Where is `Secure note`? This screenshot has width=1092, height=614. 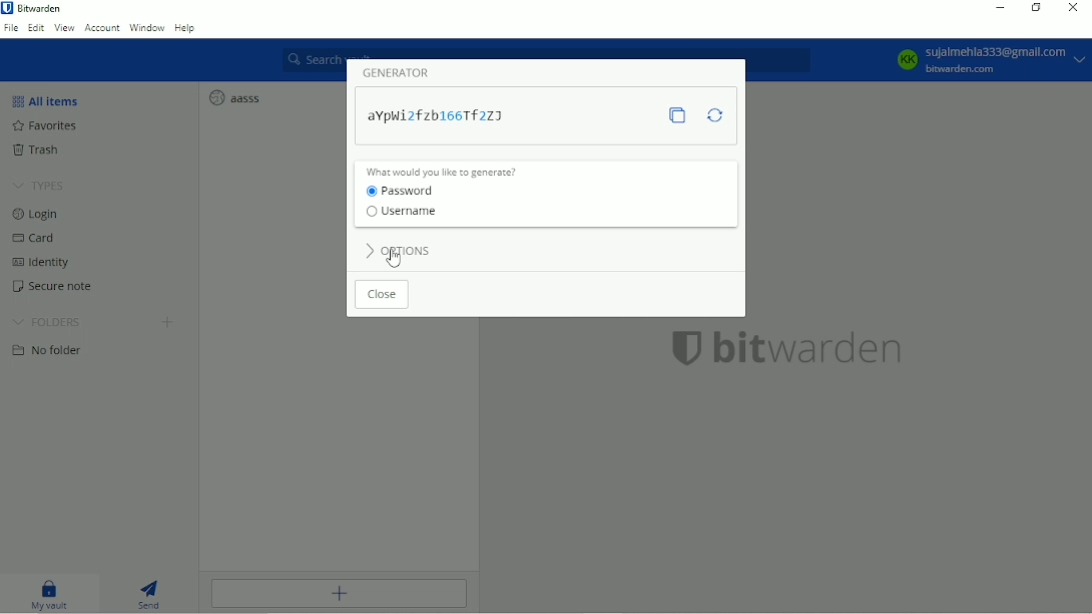 Secure note is located at coordinates (54, 288).